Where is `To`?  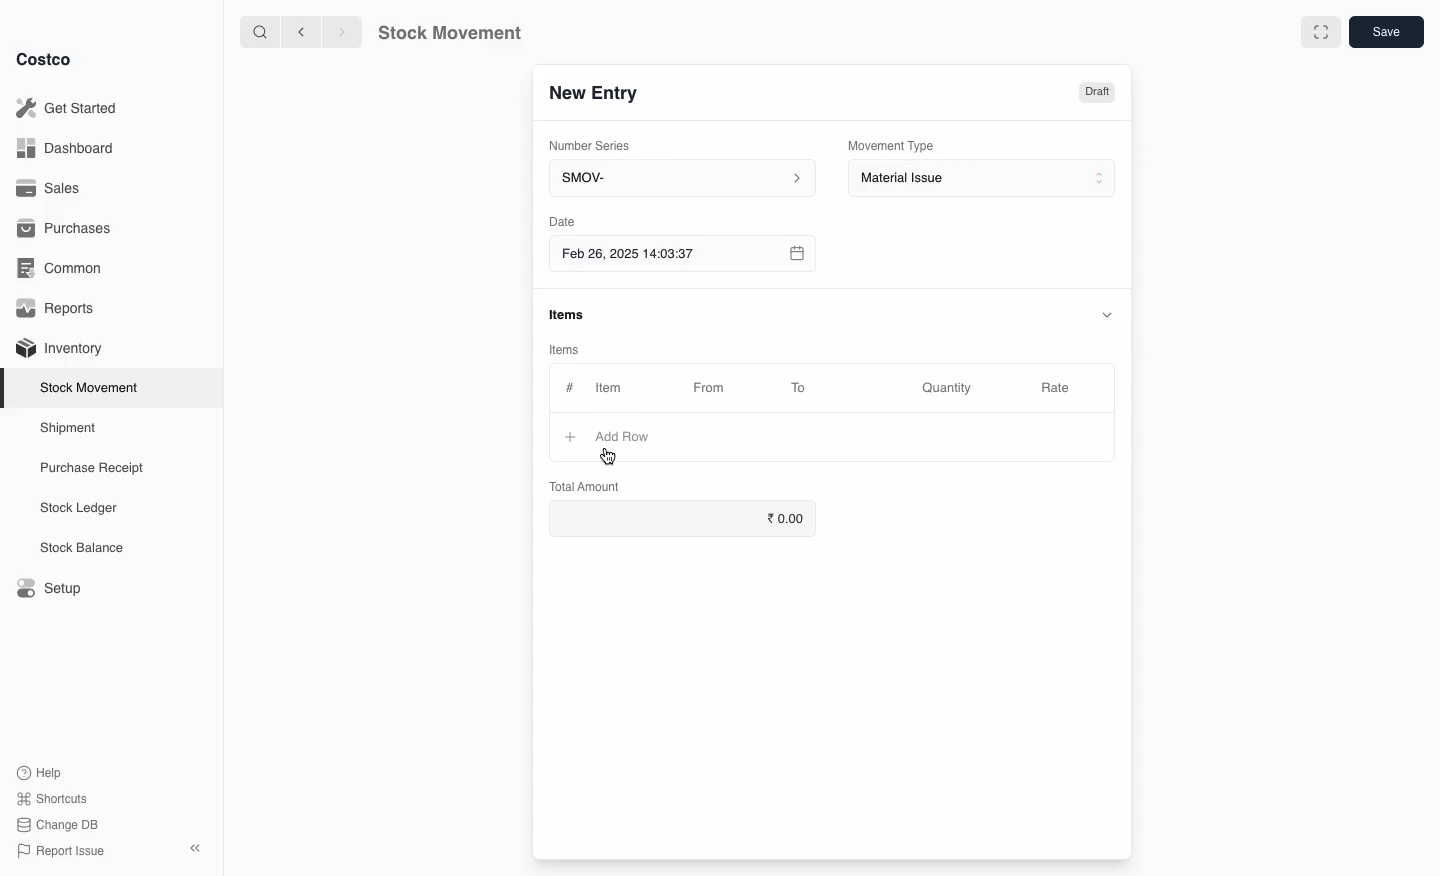 To is located at coordinates (799, 387).